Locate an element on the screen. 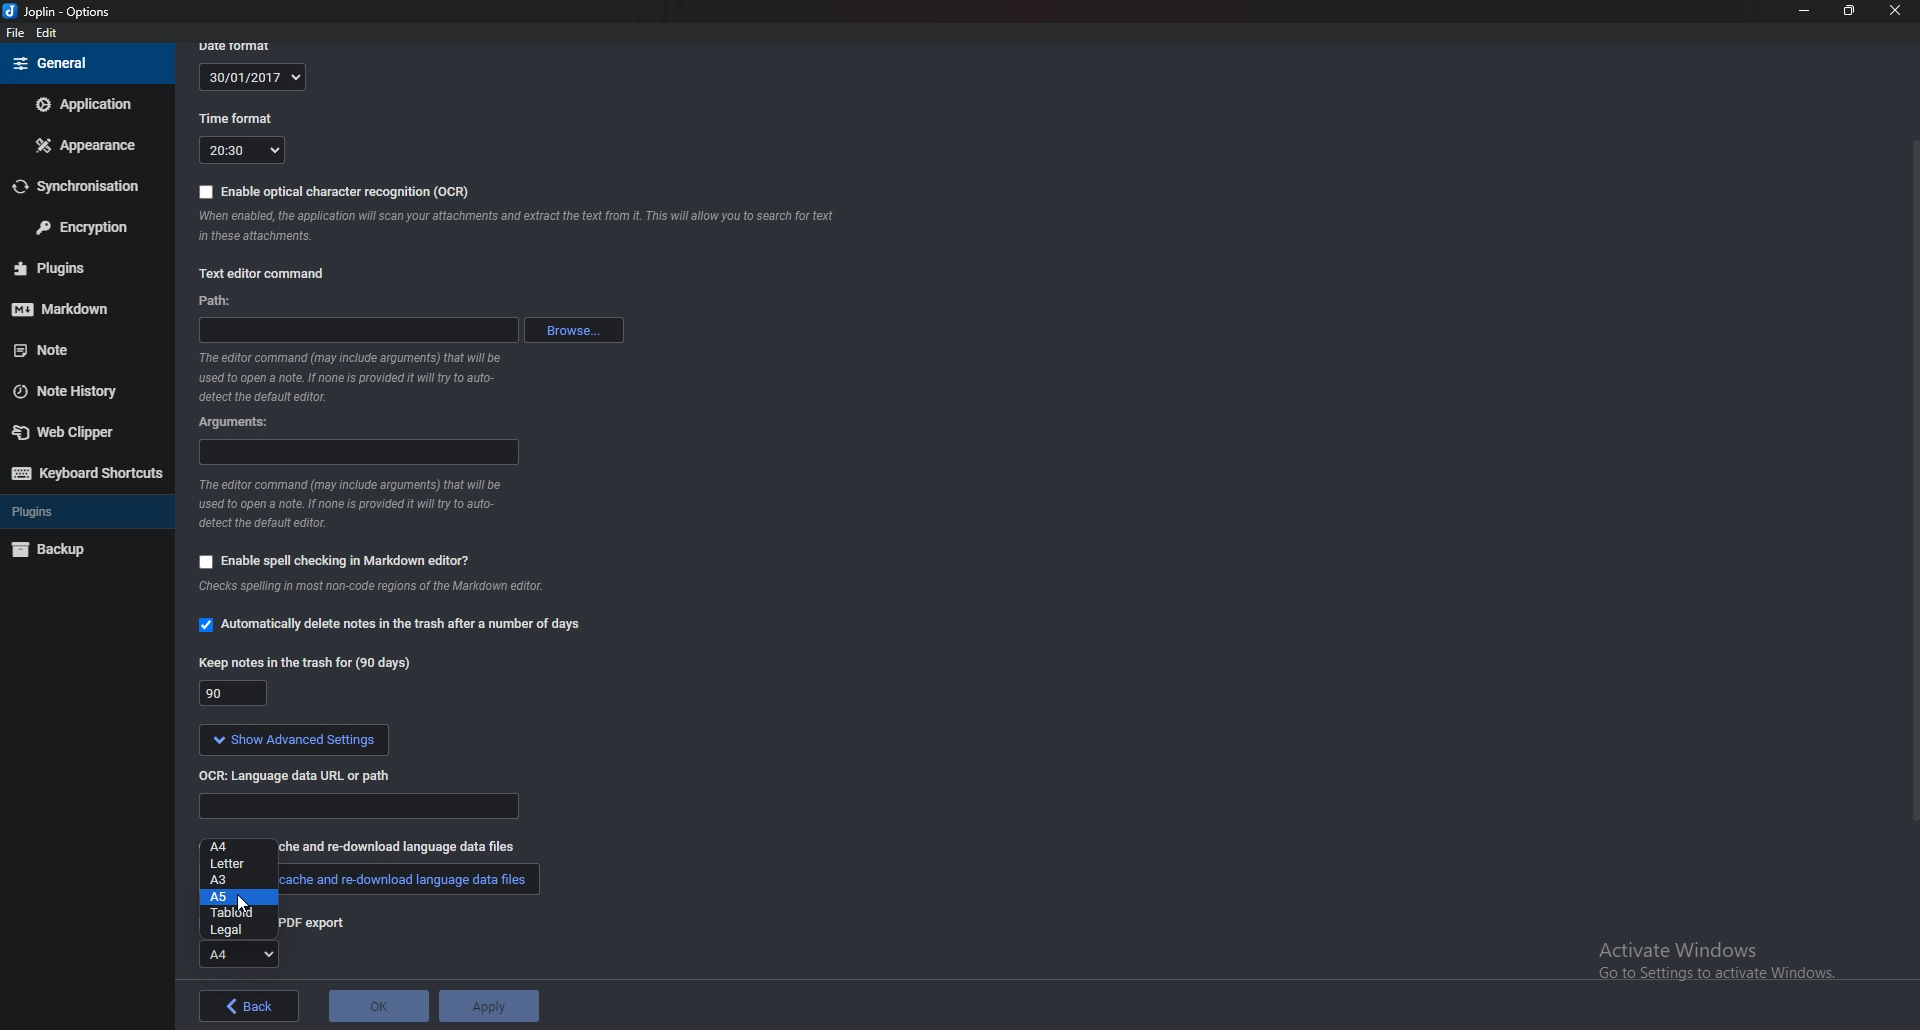  tabloid is located at coordinates (237, 911).